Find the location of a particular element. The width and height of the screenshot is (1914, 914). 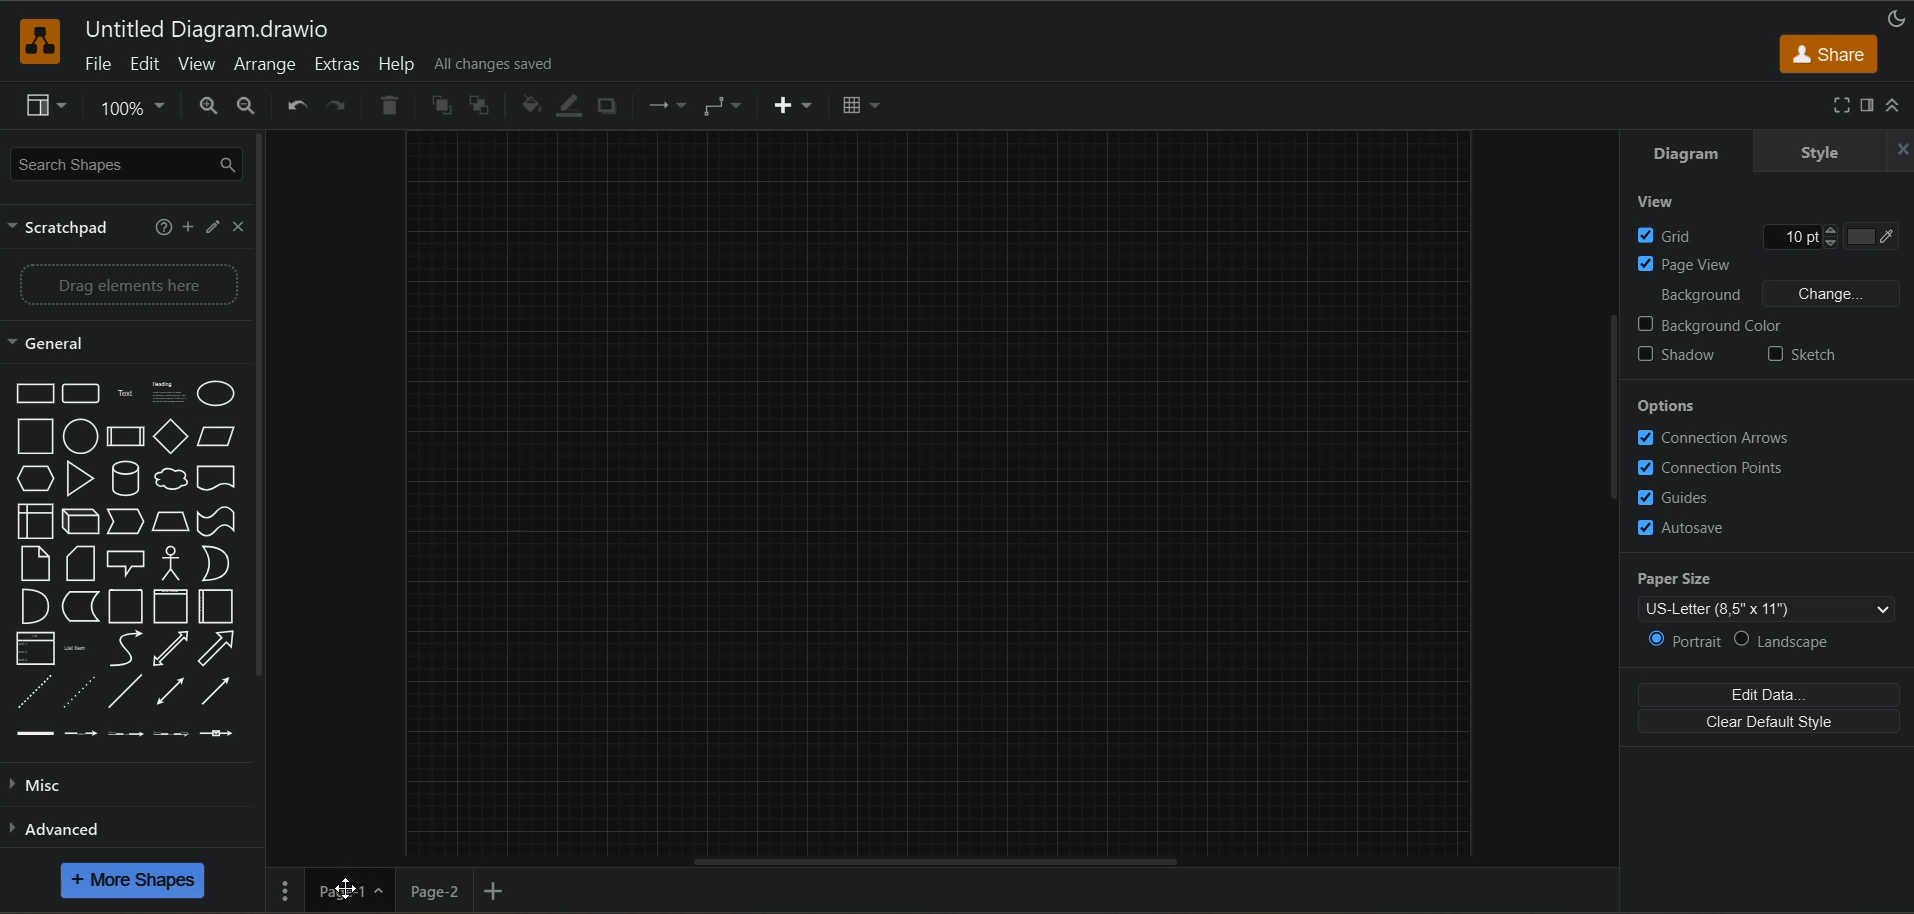

edit is located at coordinates (210, 227).